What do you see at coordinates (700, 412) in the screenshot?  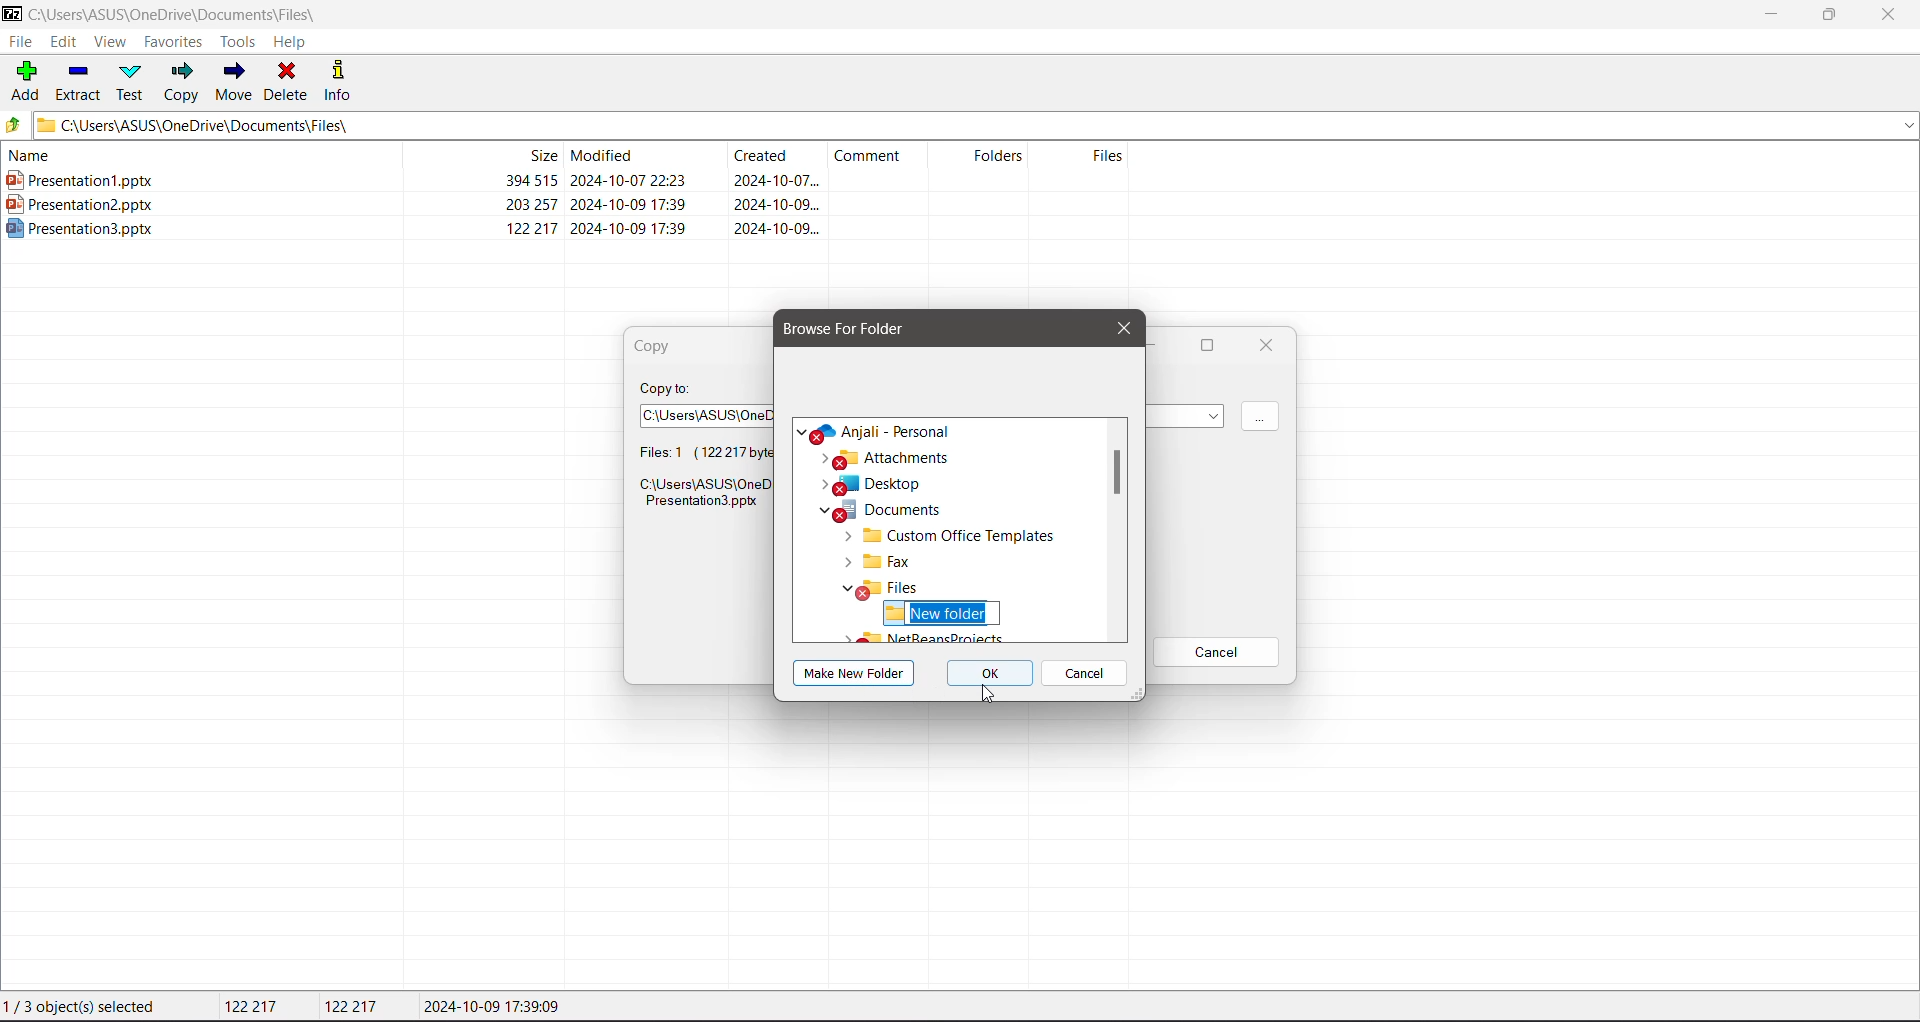 I see `Set the required path to paste the copied file to` at bounding box center [700, 412].